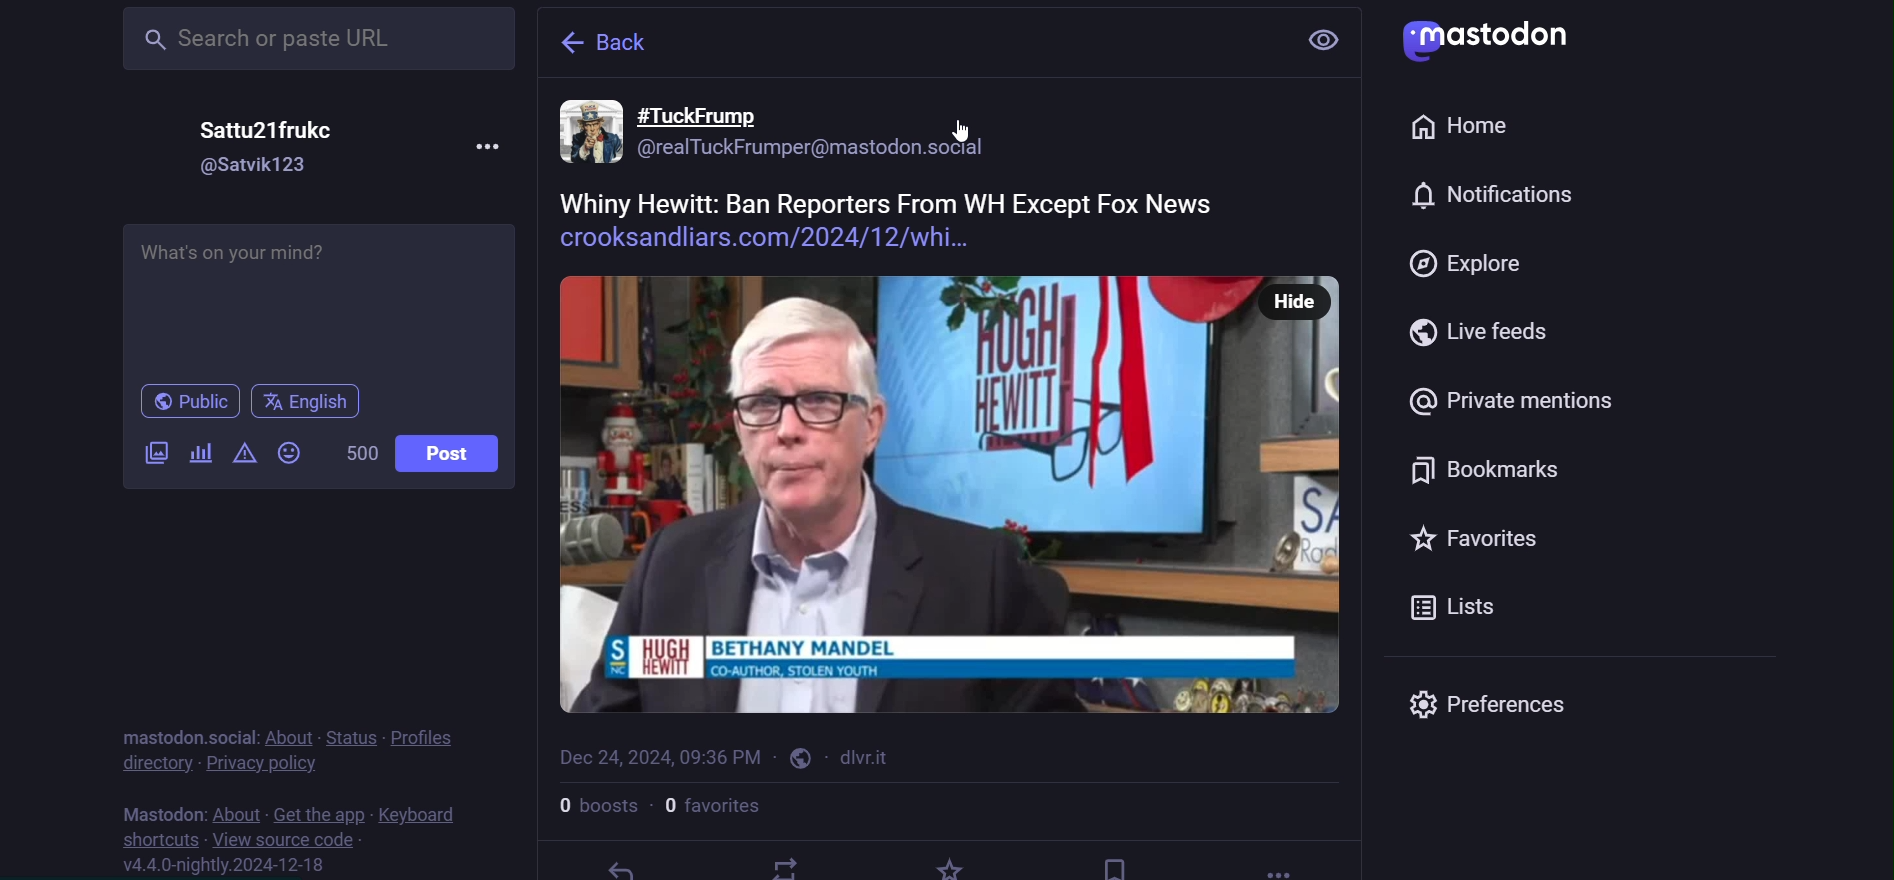 The image size is (1894, 880). I want to click on notifications, so click(1488, 197).